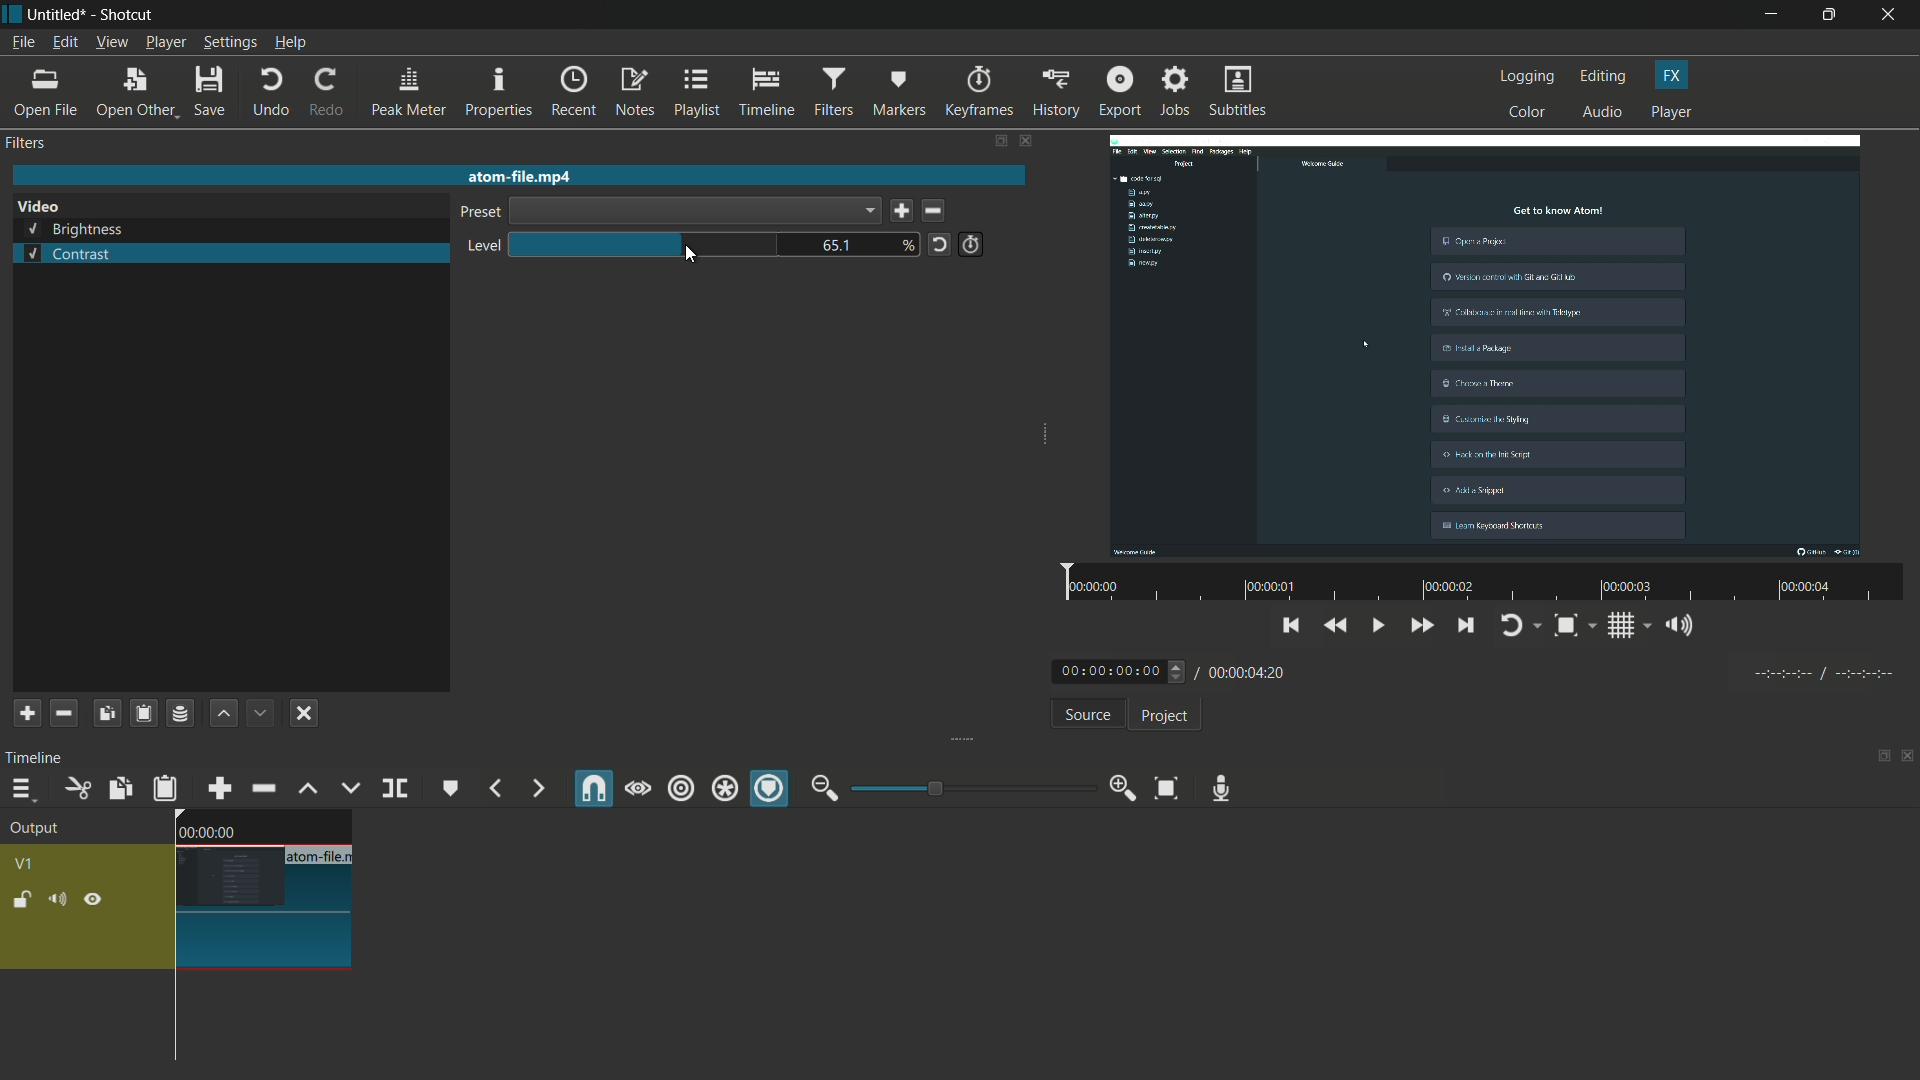 Image resolution: width=1920 pixels, height=1080 pixels. I want to click on delete, so click(938, 212).